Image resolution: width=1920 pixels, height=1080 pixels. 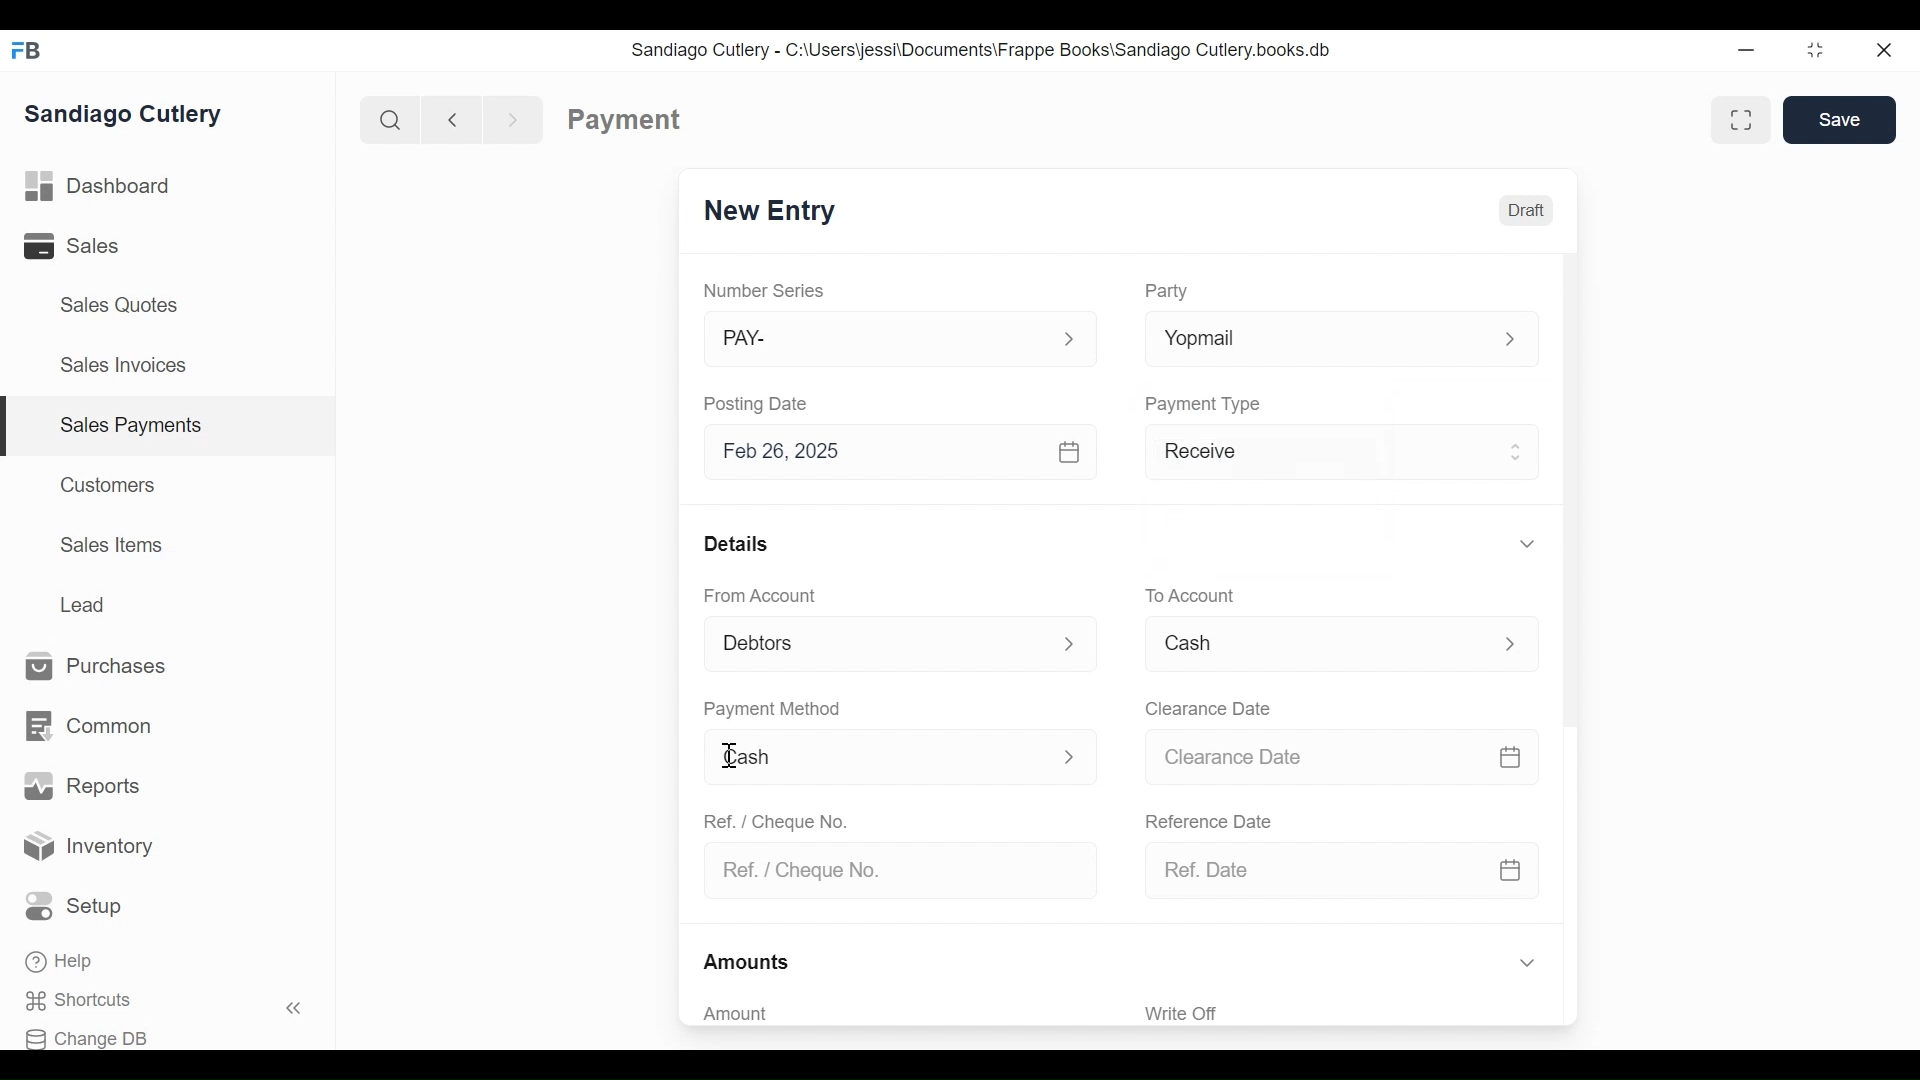 I want to click on Dashboard, so click(x=98, y=187).